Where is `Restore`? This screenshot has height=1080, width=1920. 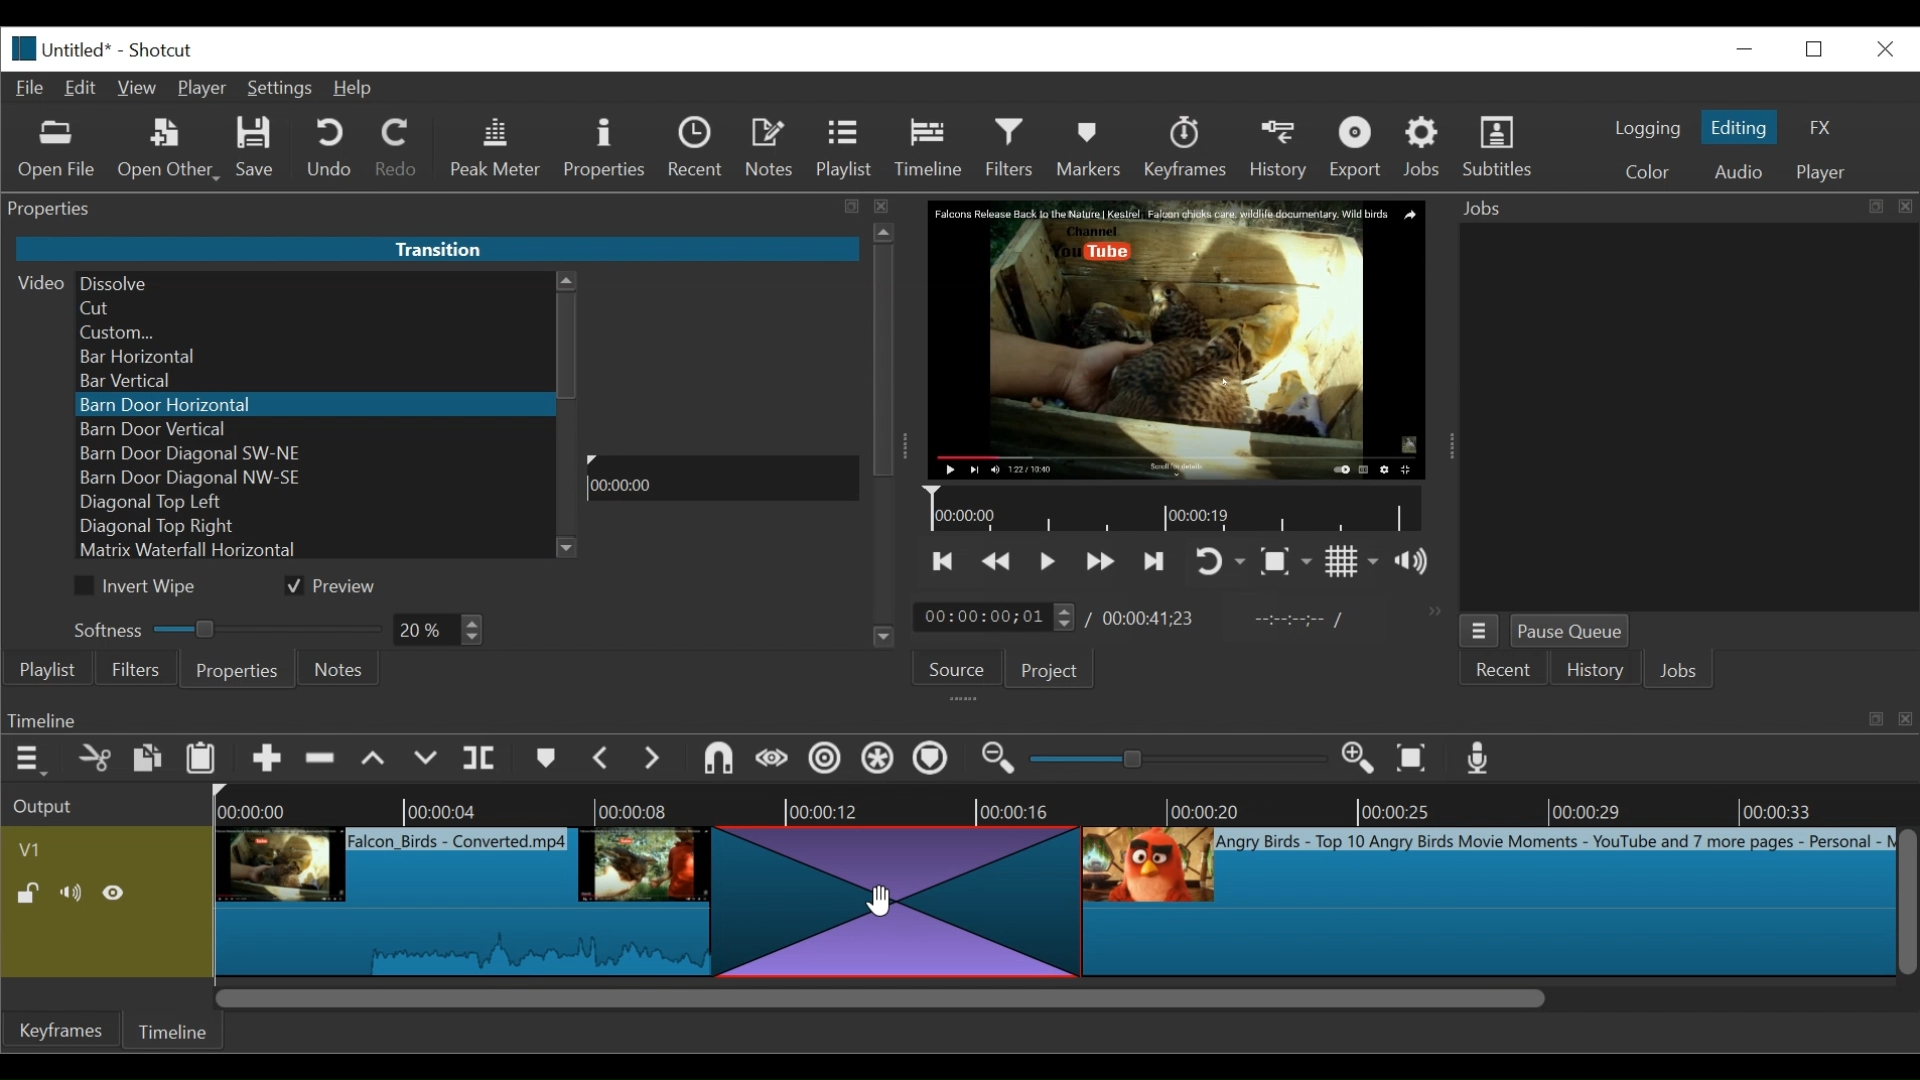 Restore is located at coordinates (1814, 48).